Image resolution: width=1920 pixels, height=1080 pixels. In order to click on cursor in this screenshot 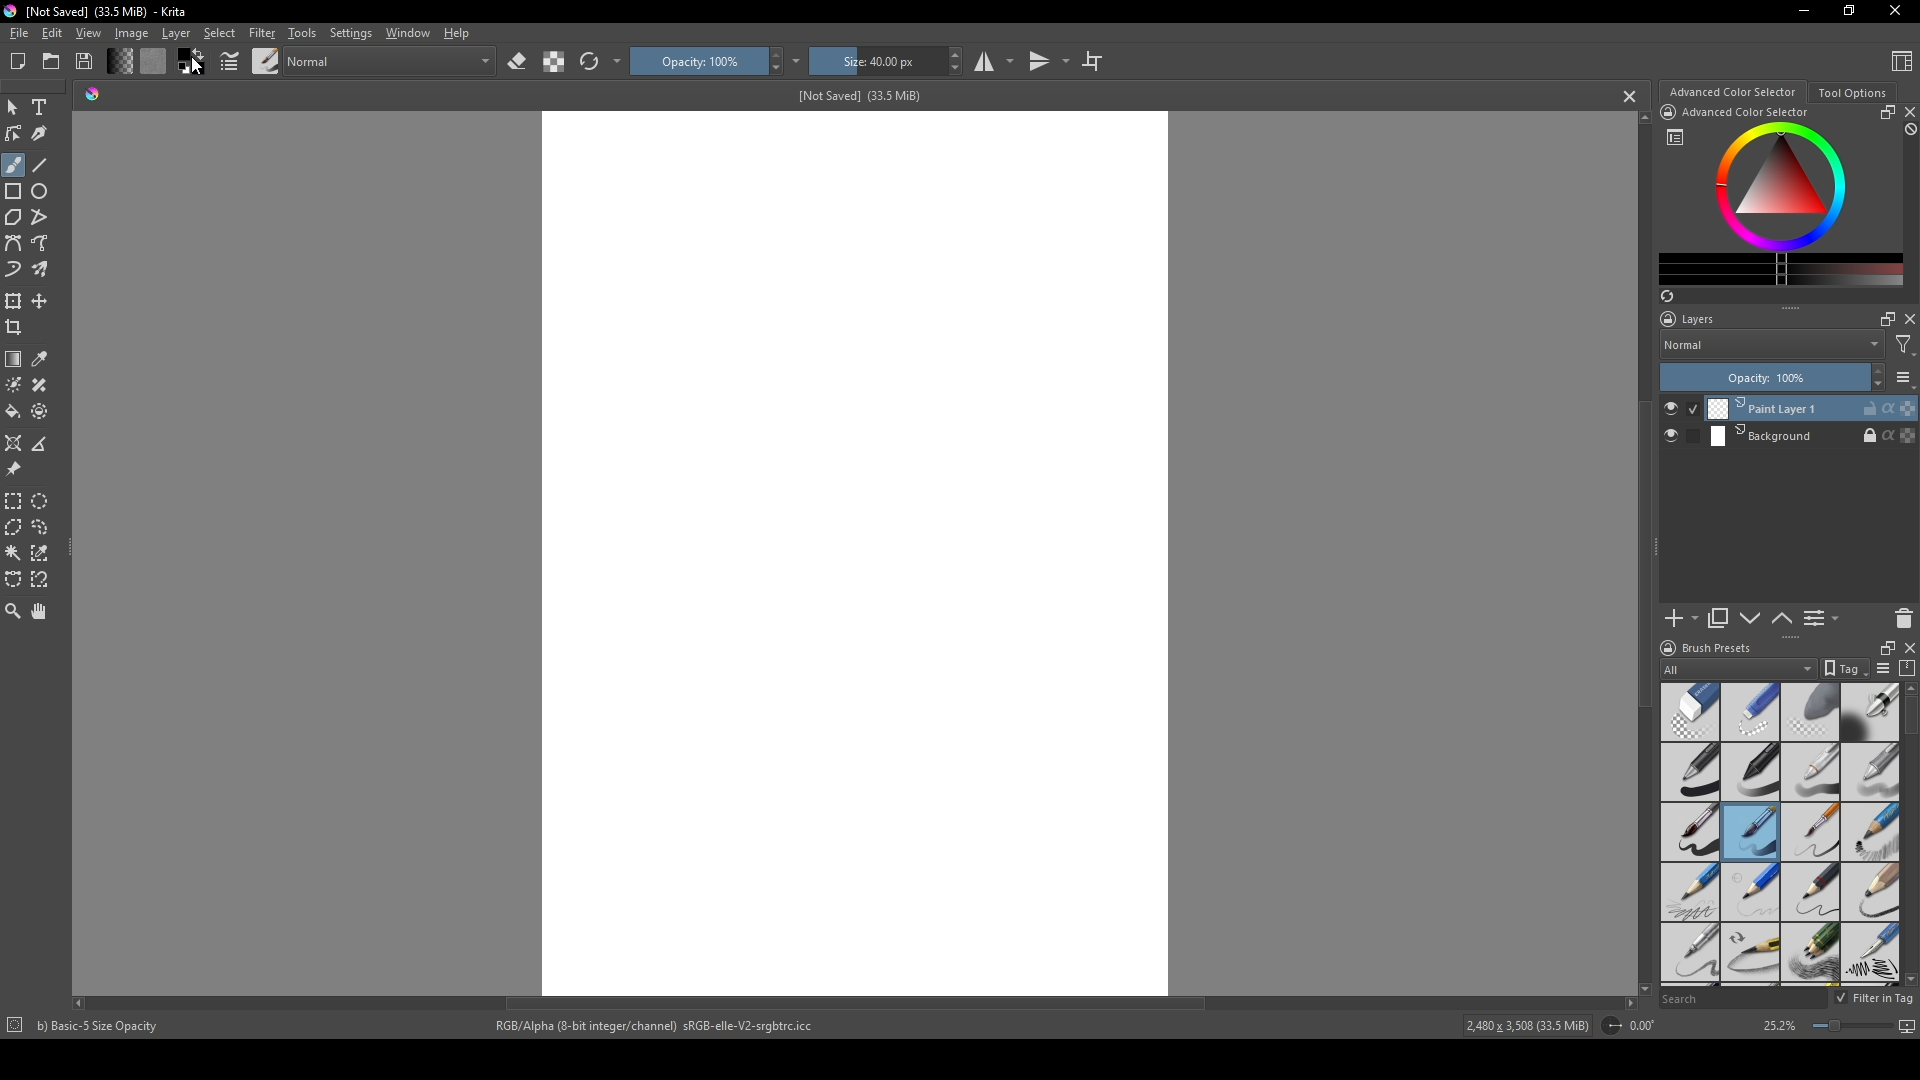, I will do `click(198, 67)`.